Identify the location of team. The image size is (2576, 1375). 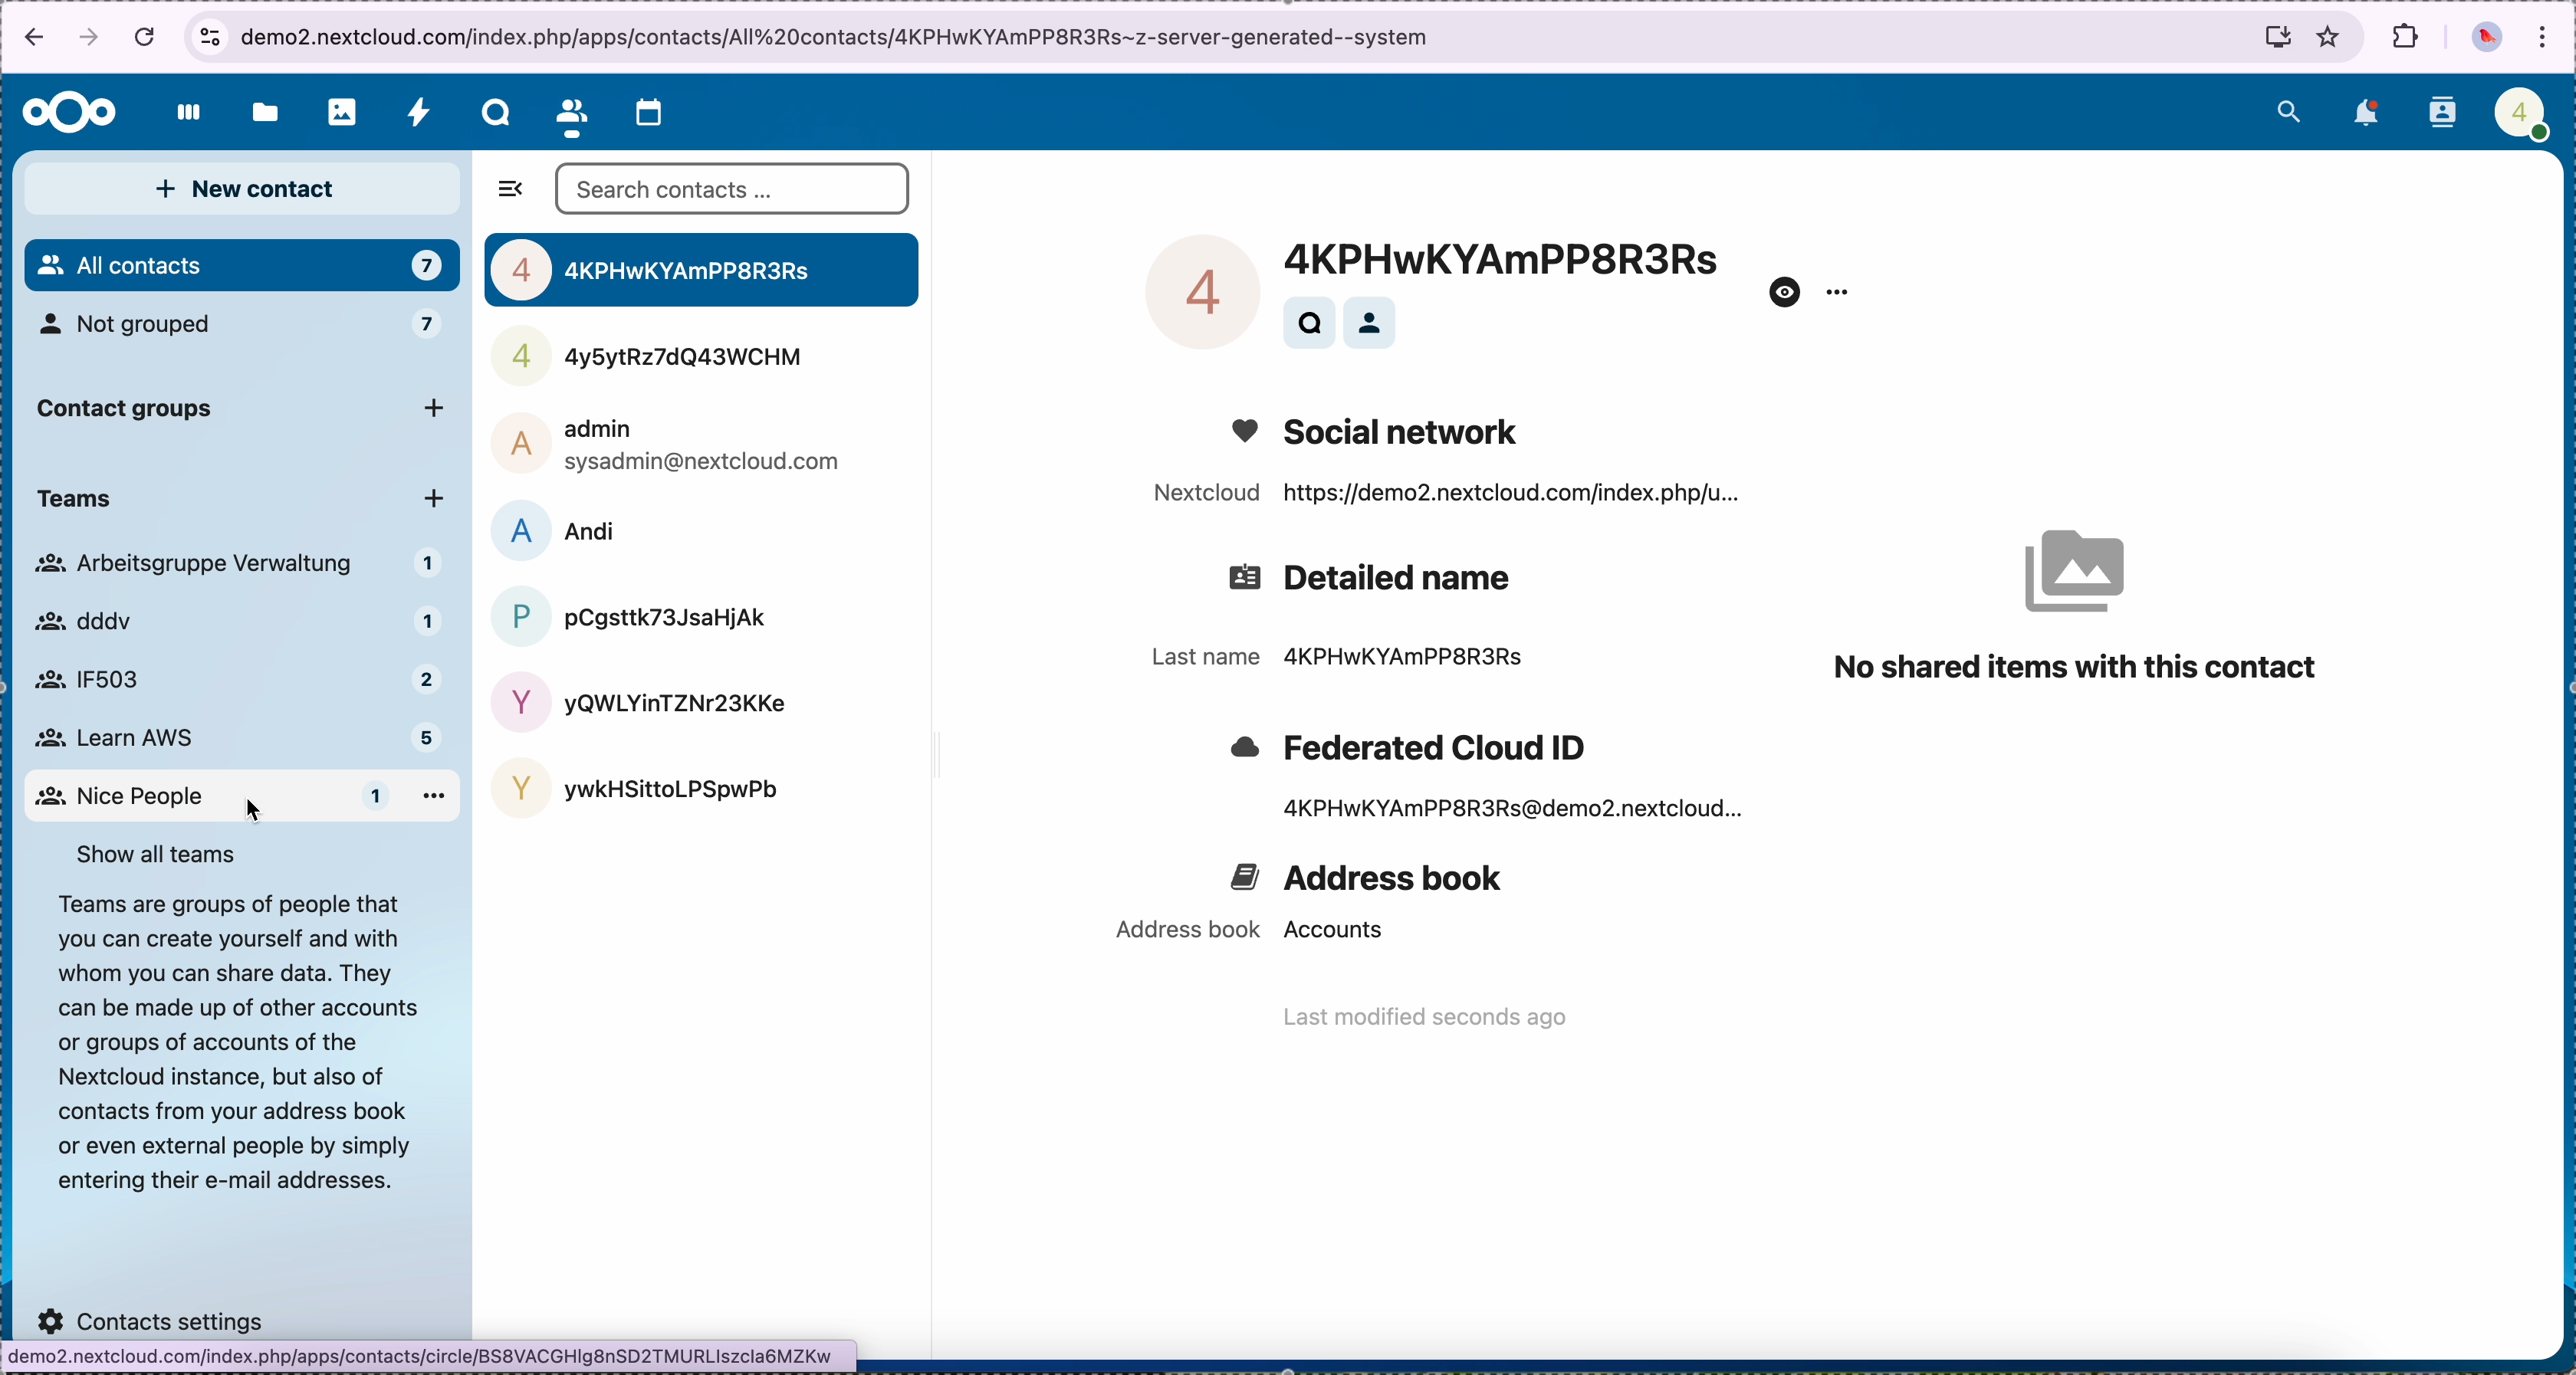
(243, 566).